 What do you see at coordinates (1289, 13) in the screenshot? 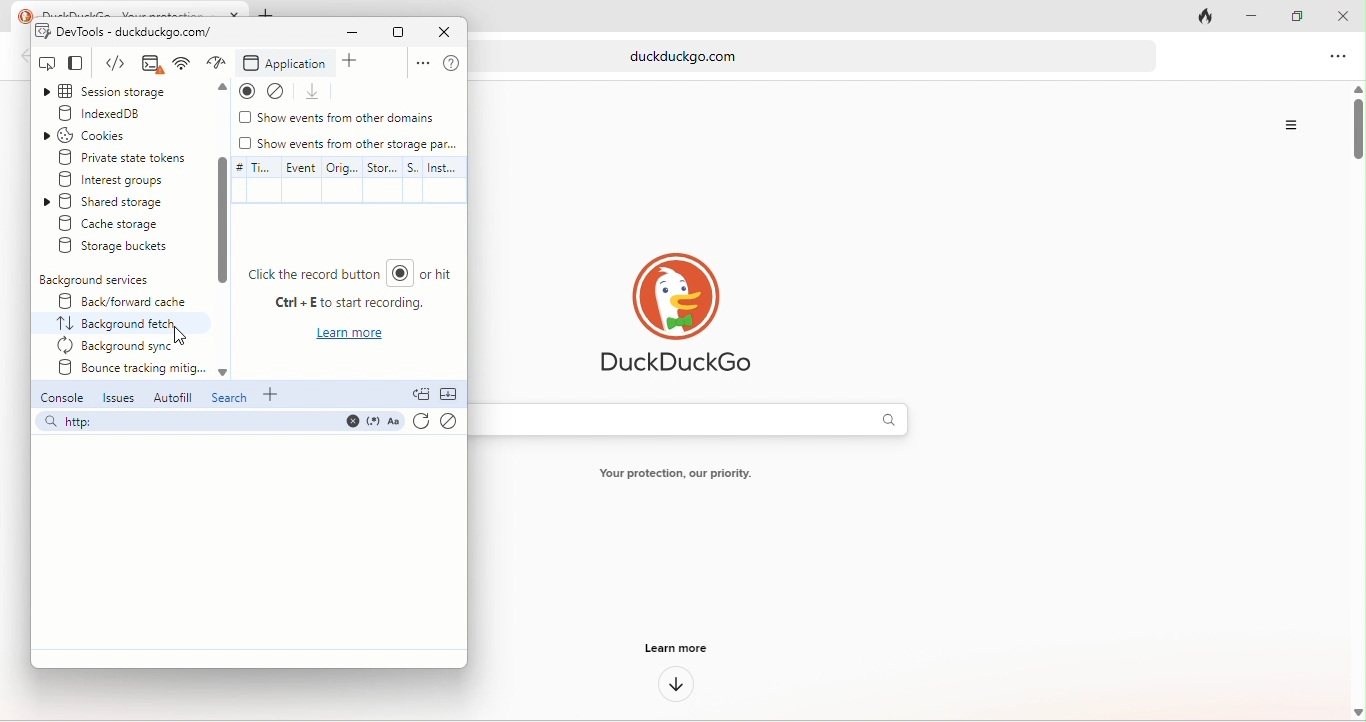
I see `maximize` at bounding box center [1289, 13].